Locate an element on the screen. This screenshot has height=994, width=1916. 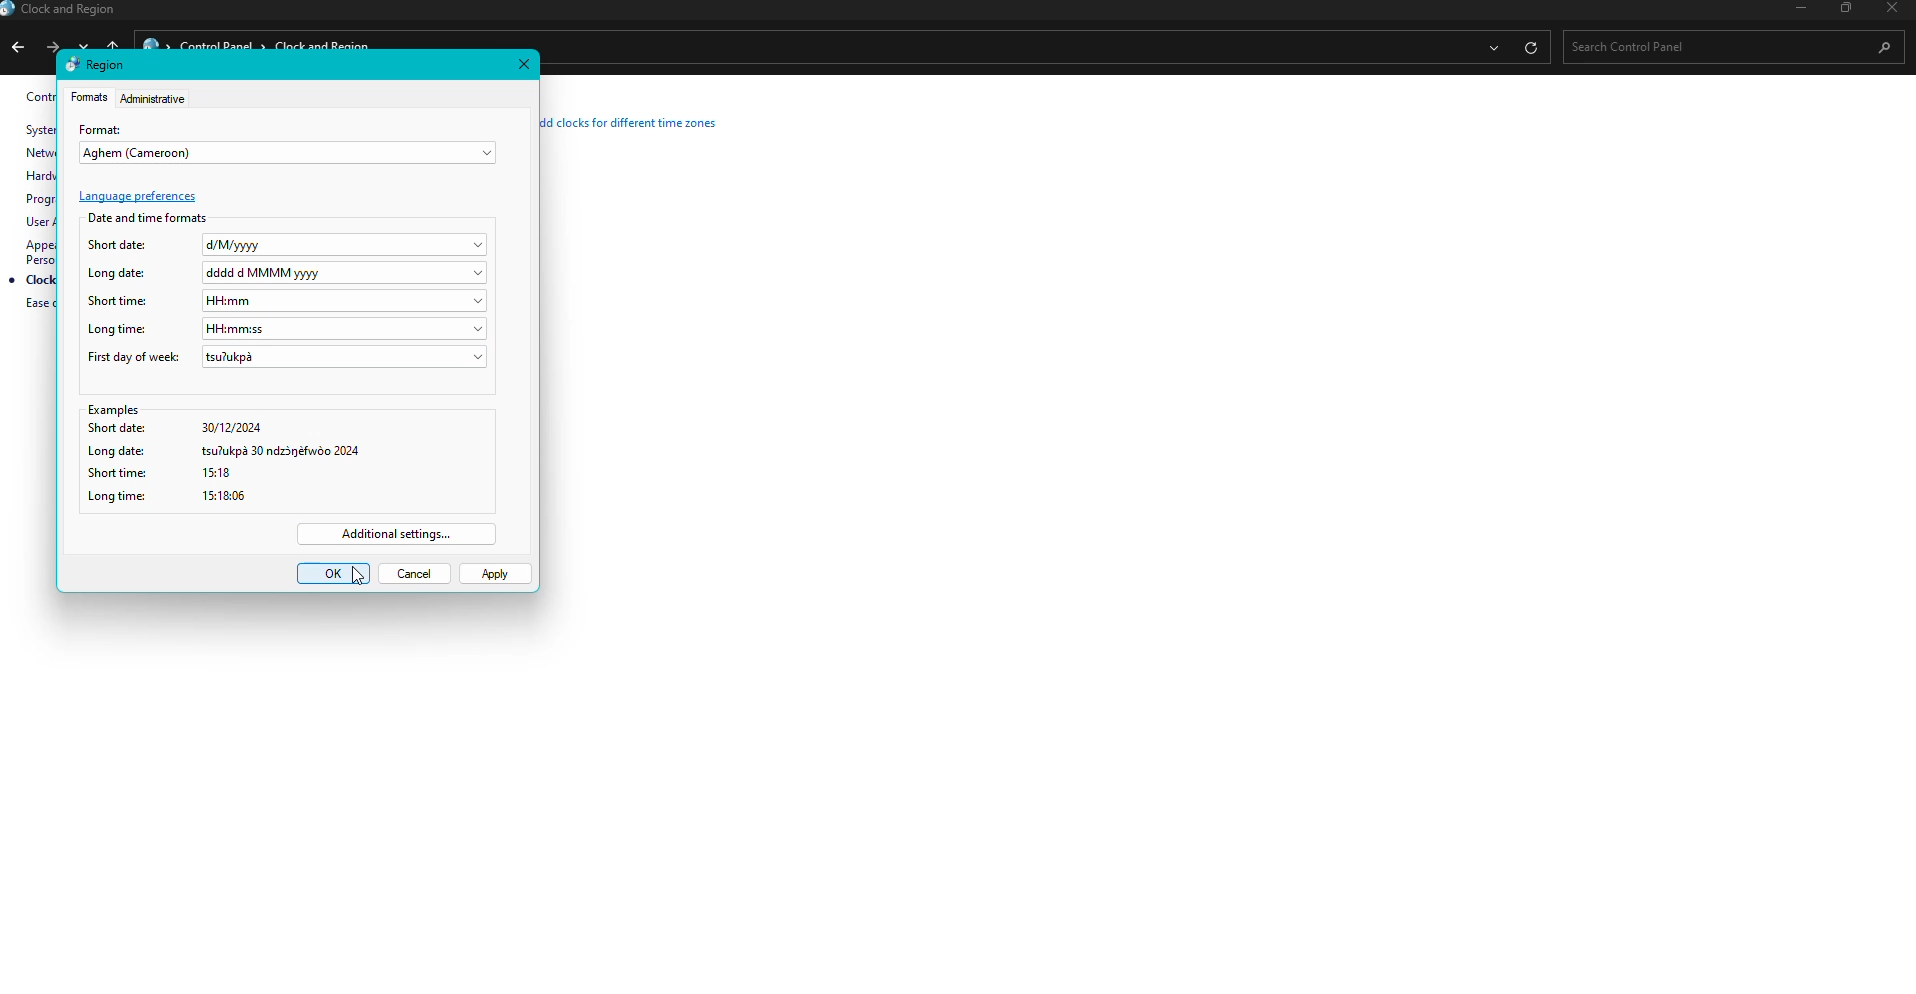
refresh is located at coordinates (1530, 47).